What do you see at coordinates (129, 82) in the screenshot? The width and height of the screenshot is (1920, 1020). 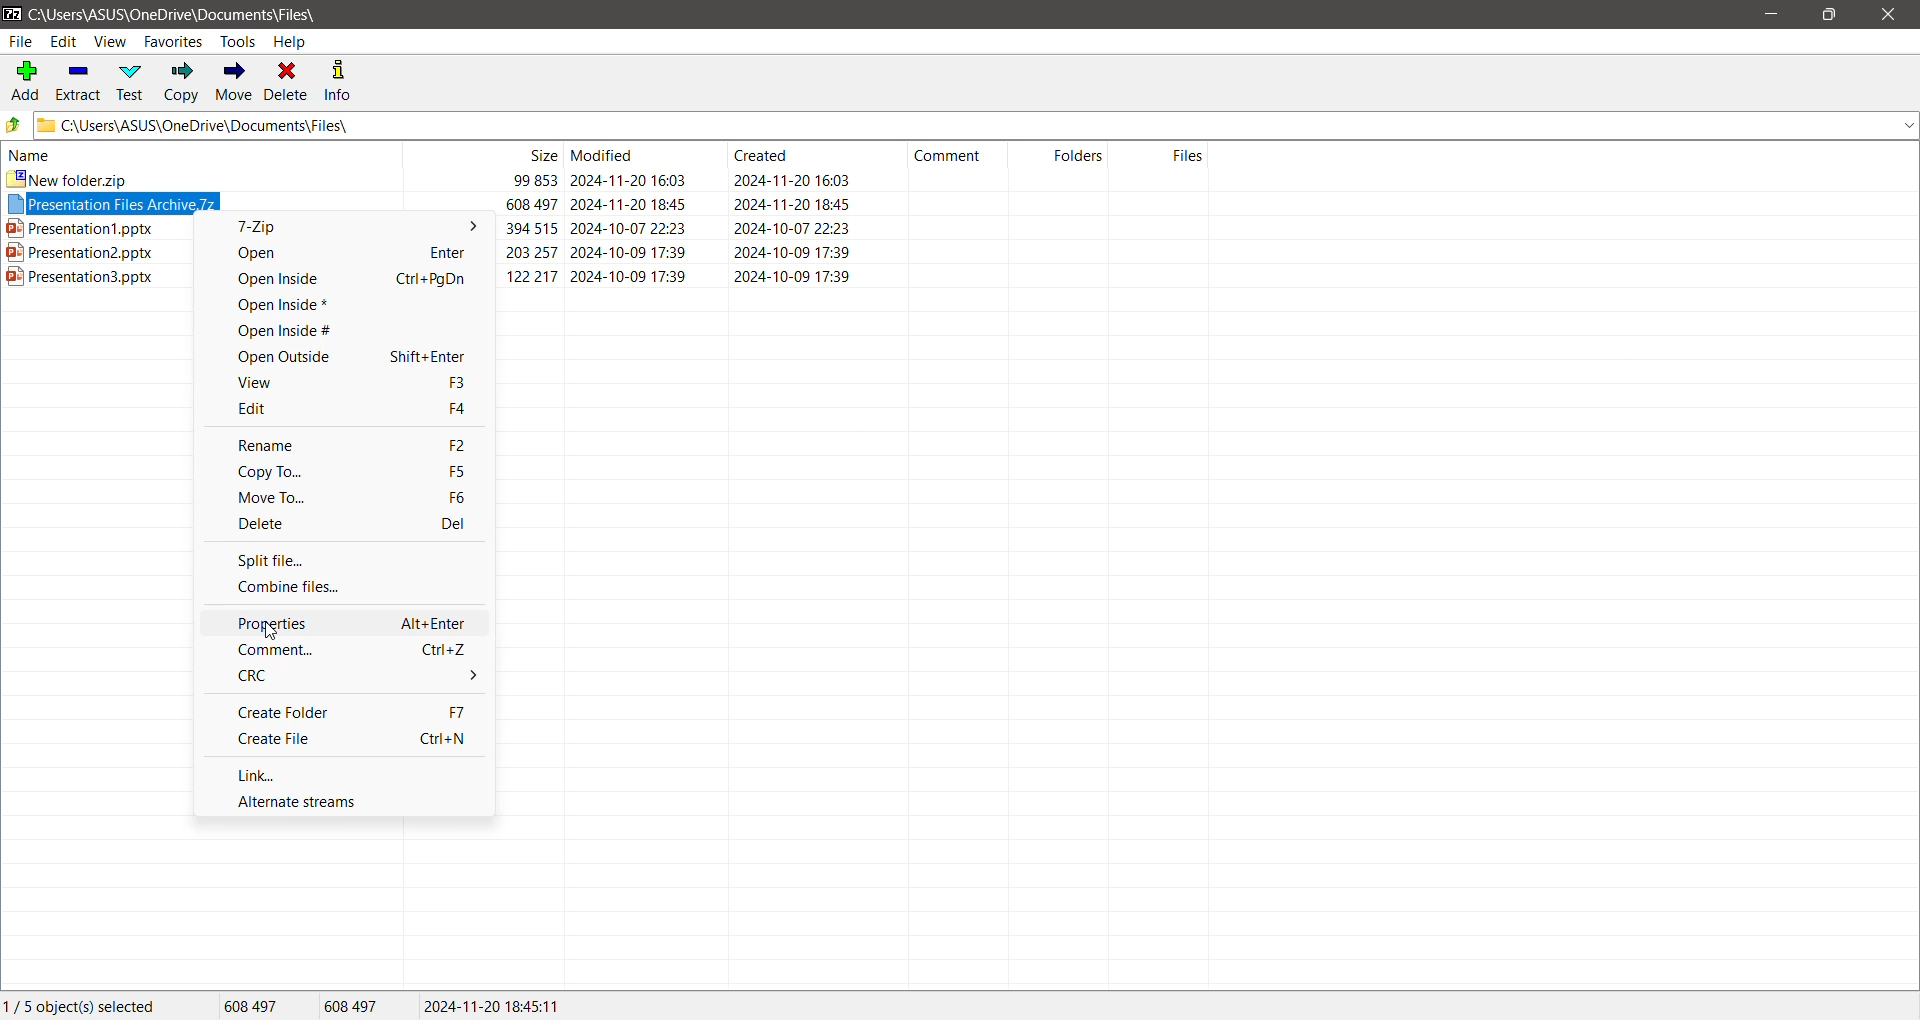 I see `Test` at bounding box center [129, 82].